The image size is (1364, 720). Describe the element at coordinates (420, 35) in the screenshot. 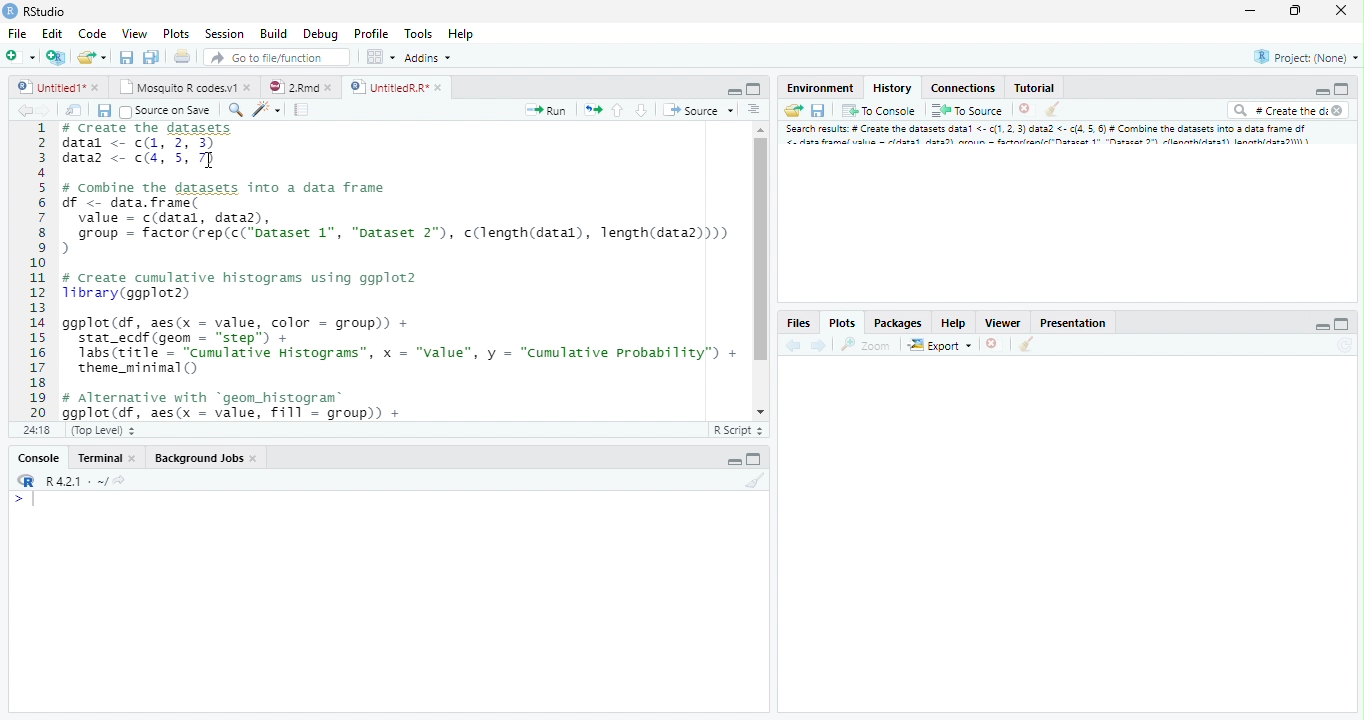

I see `Tools` at that location.